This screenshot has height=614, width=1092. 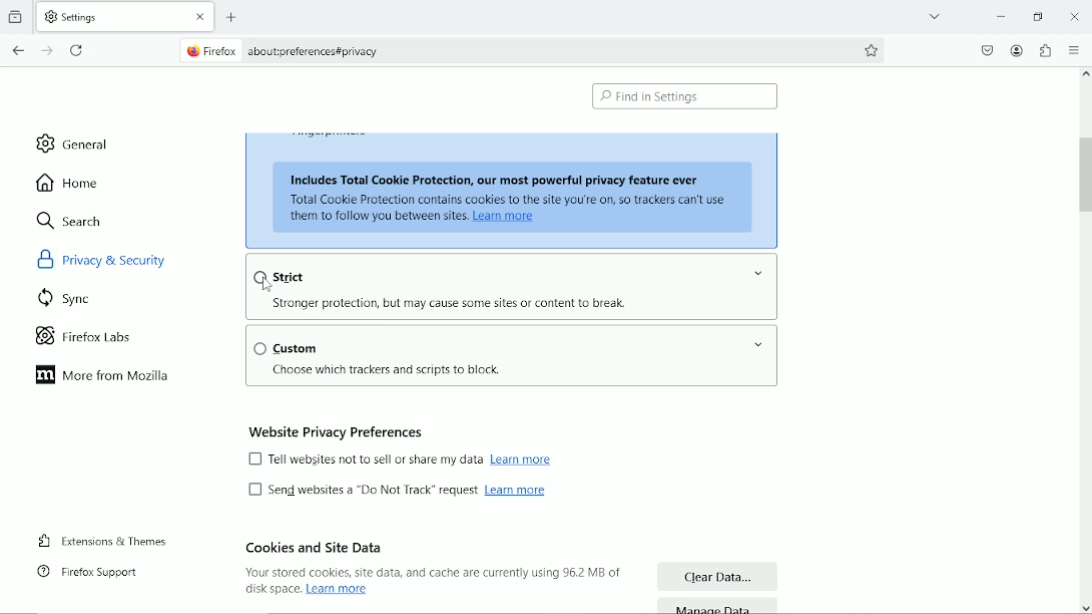 What do you see at coordinates (289, 277) in the screenshot?
I see `strict` at bounding box center [289, 277].